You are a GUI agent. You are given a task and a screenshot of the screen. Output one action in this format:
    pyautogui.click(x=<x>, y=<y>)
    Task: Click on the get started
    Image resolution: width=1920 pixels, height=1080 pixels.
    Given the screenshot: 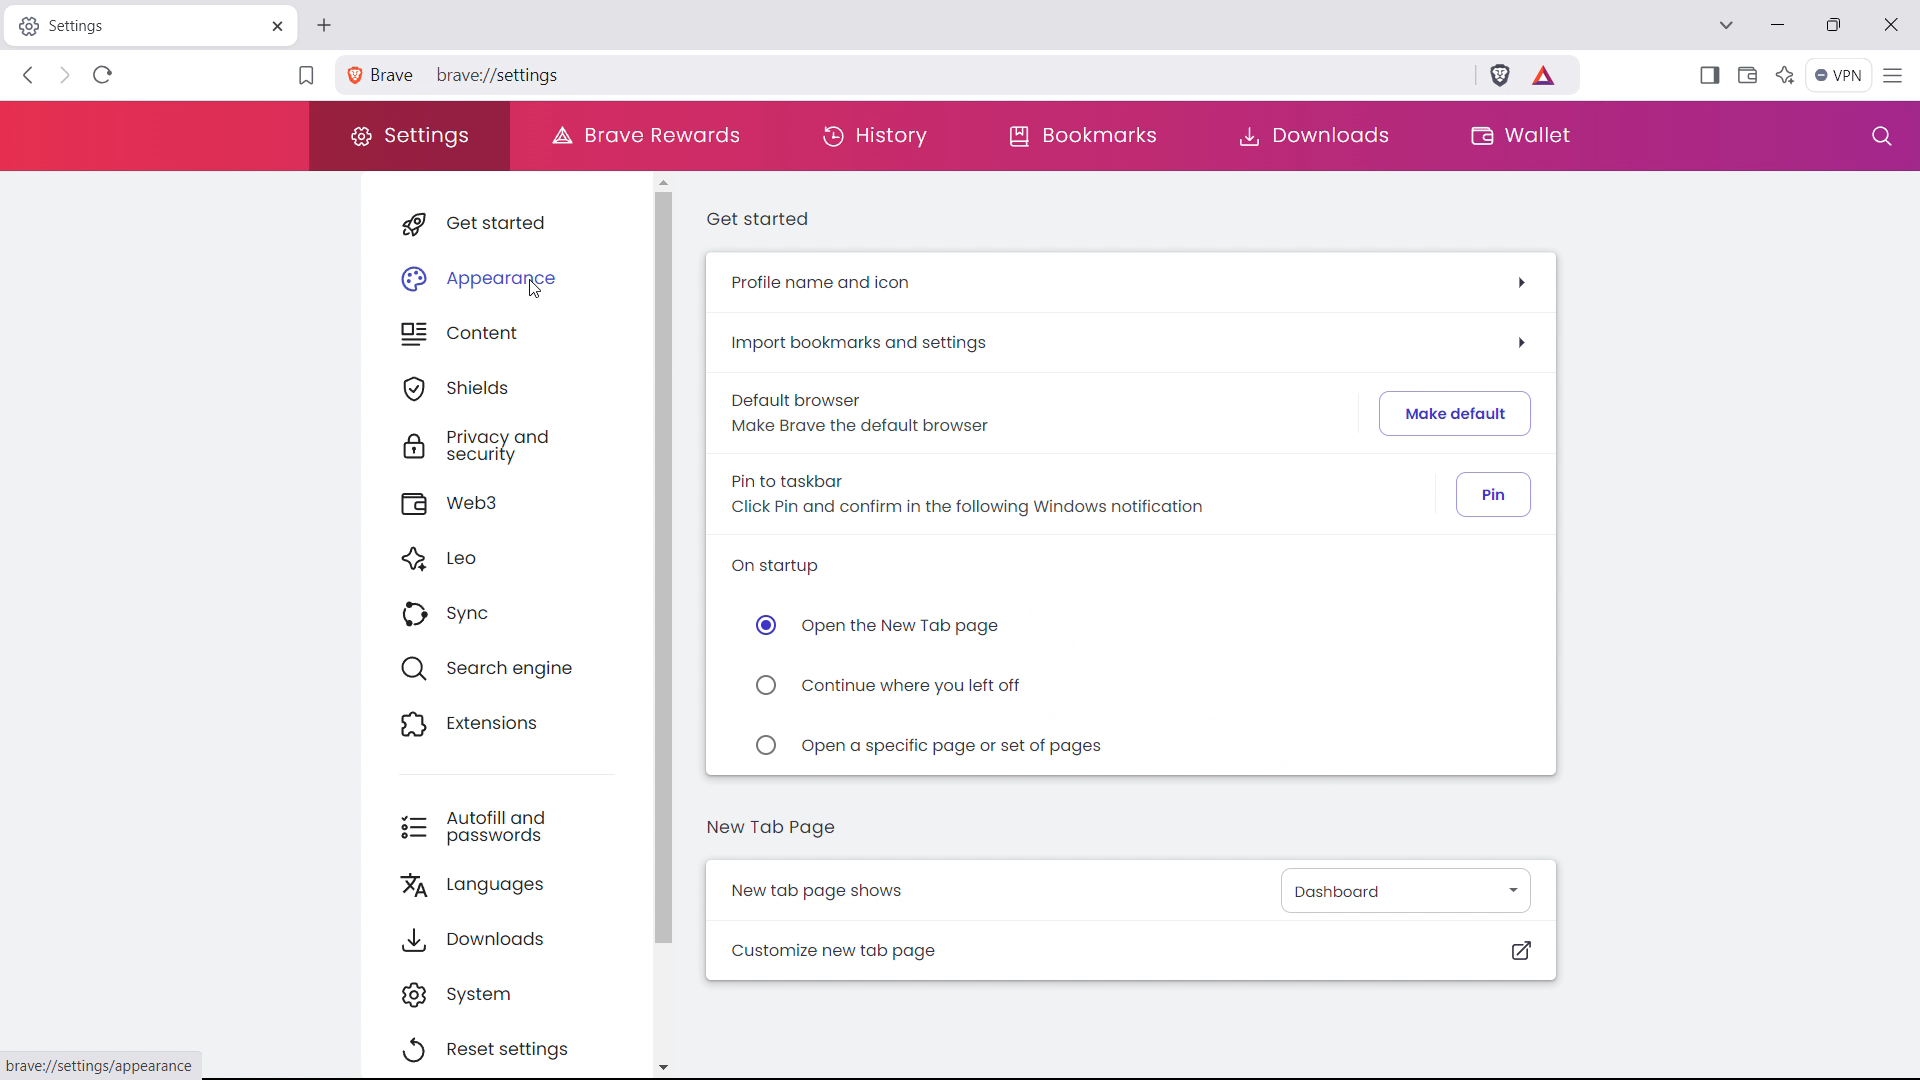 What is the action you would take?
    pyautogui.click(x=507, y=220)
    